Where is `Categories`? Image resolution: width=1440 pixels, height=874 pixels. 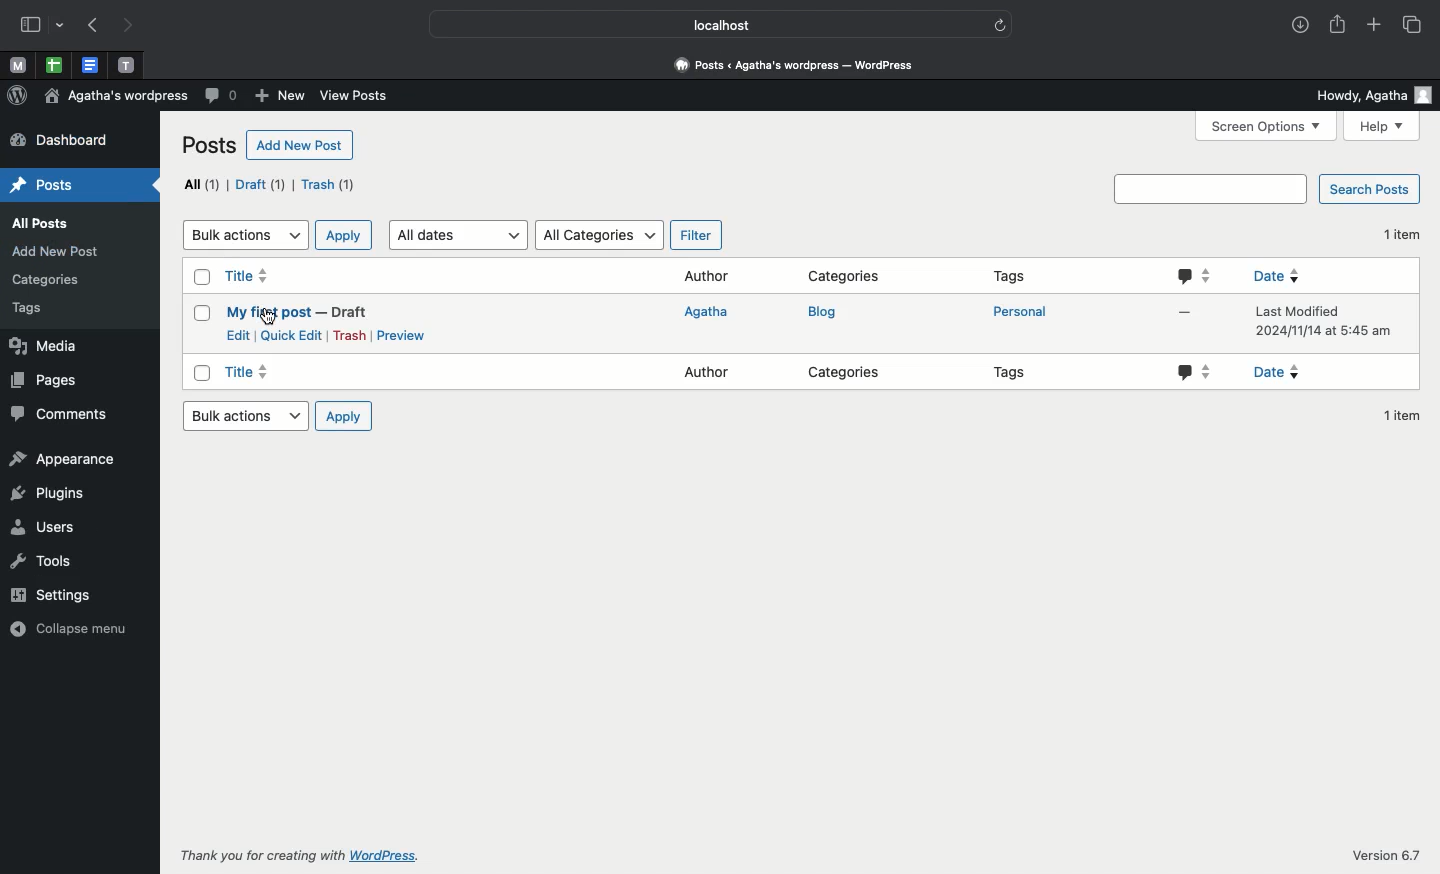 Categories is located at coordinates (848, 373).